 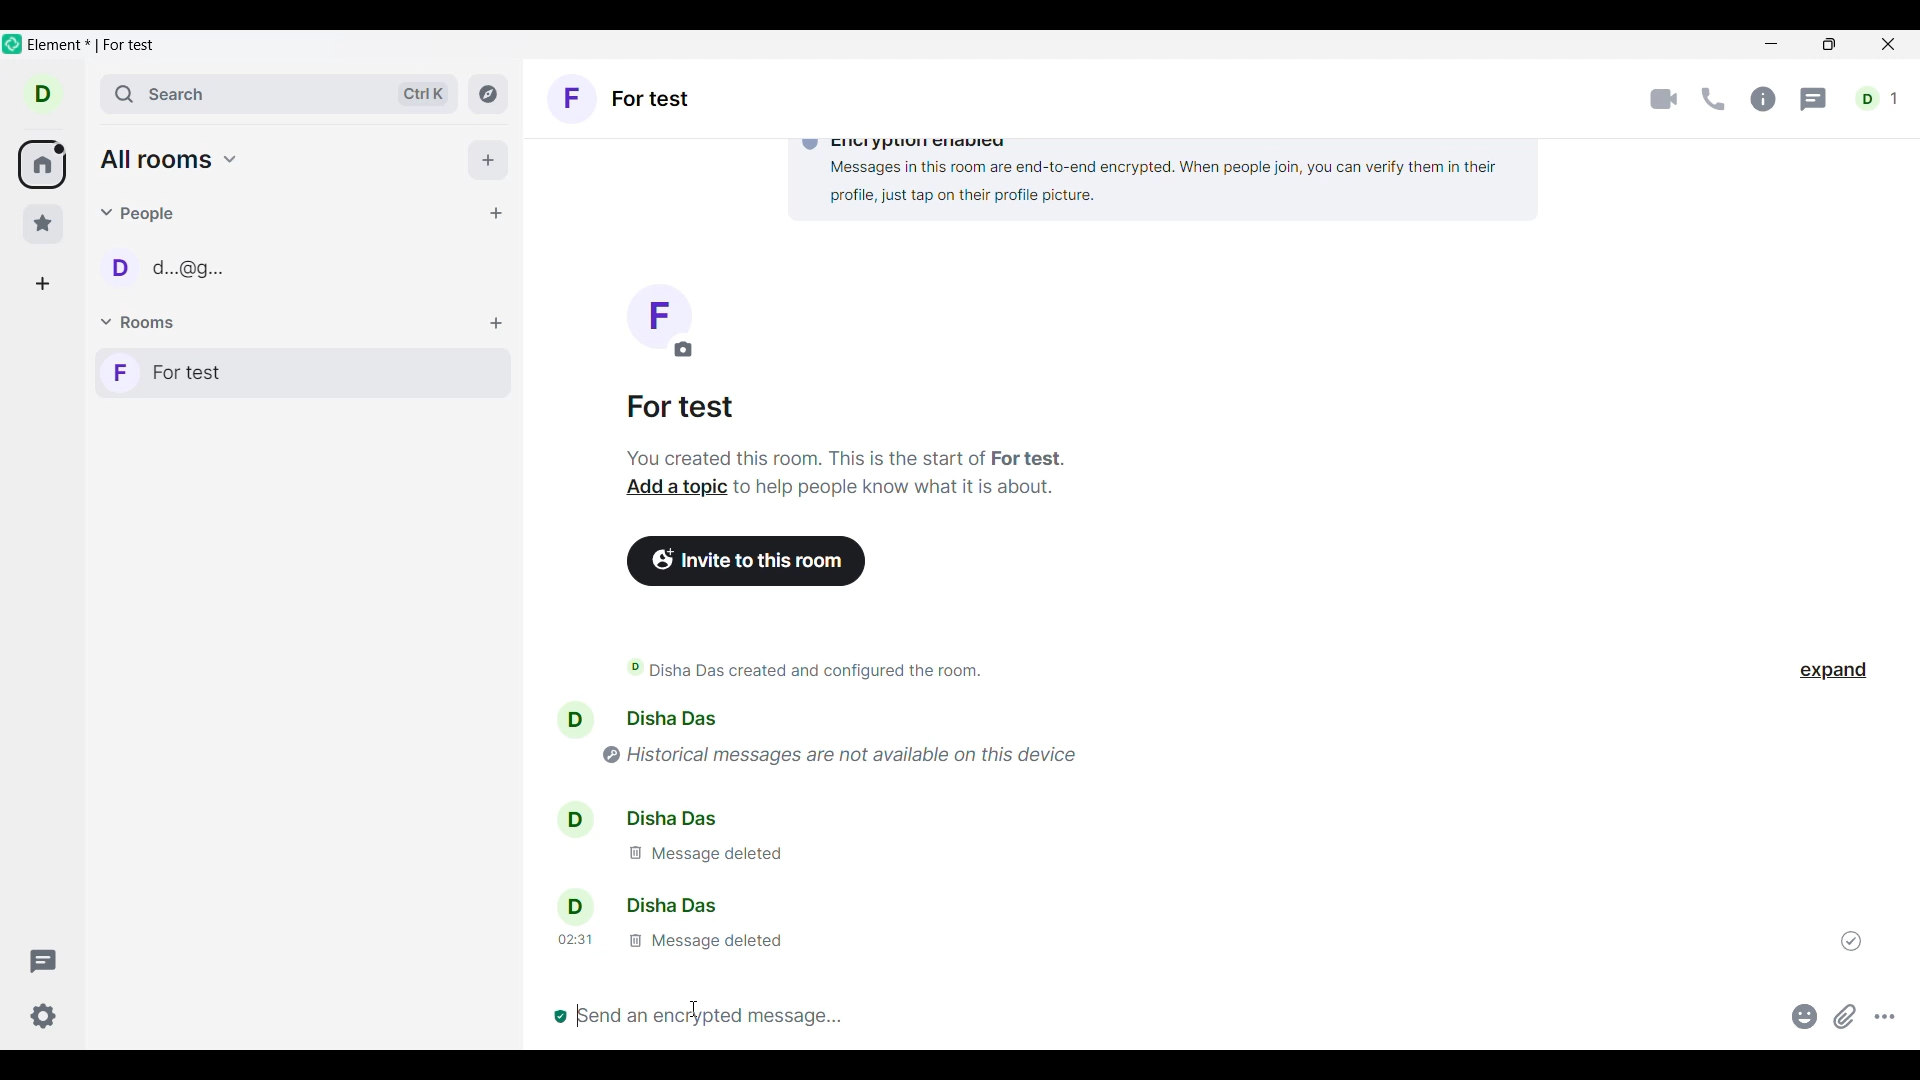 I want to click on Search room, so click(x=281, y=94).